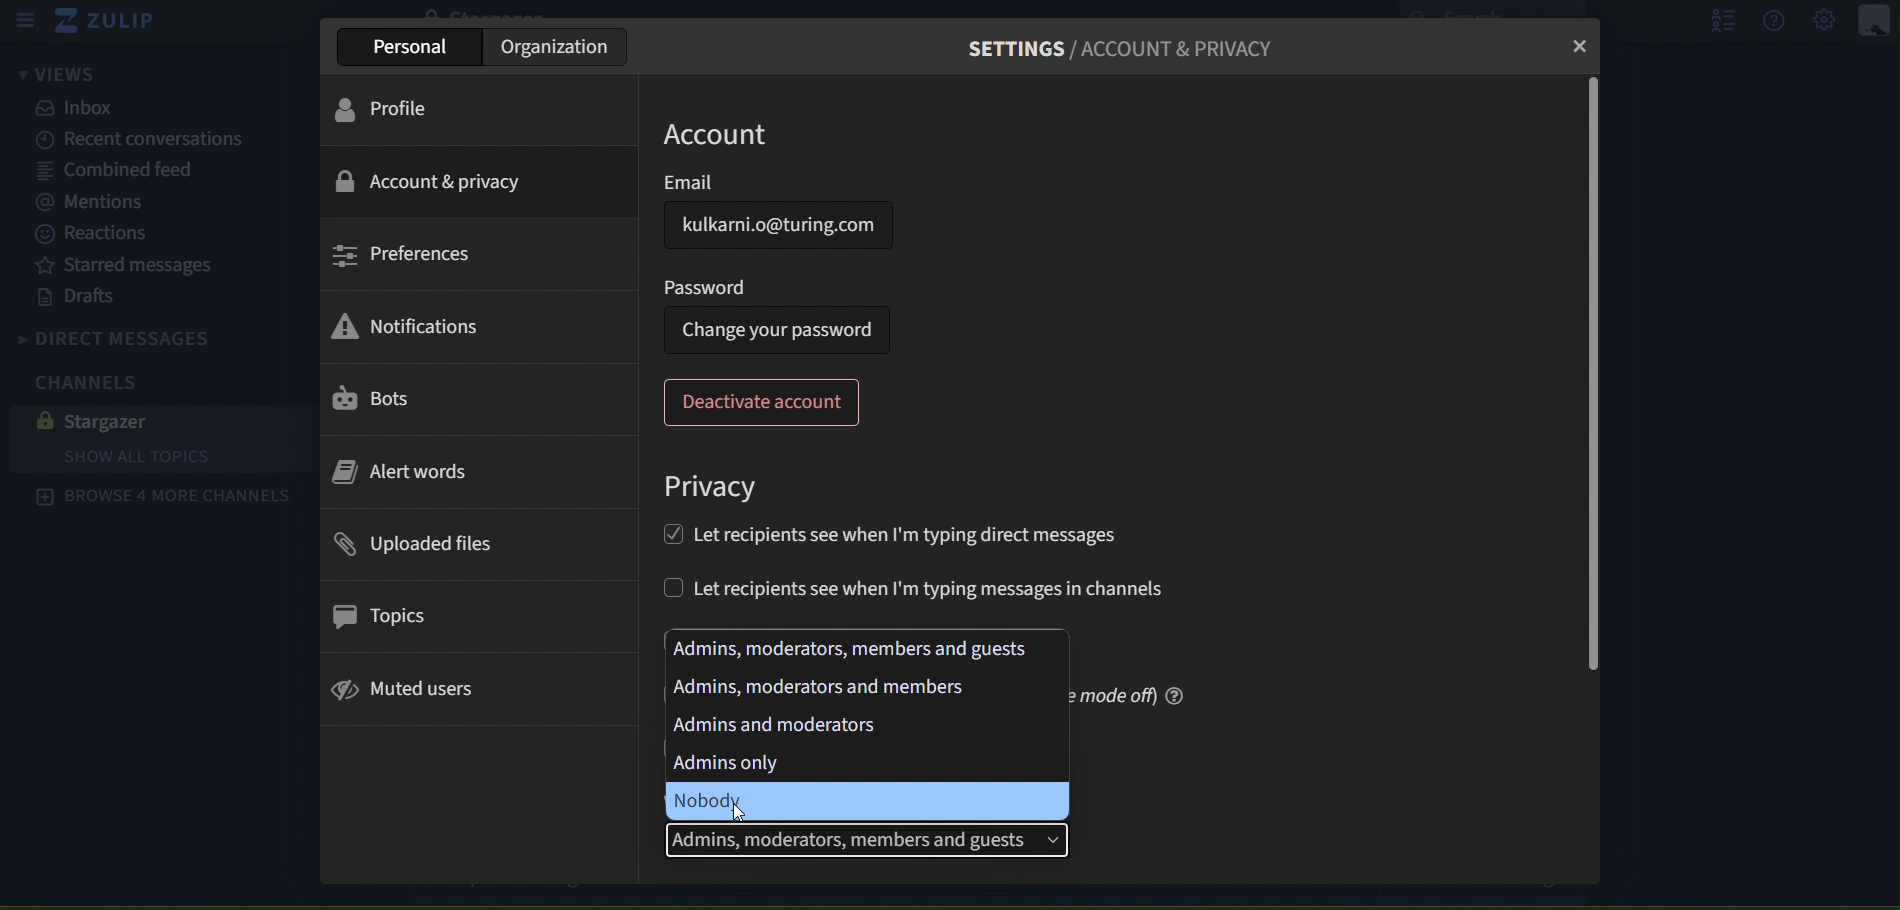 This screenshot has width=1900, height=910. What do you see at coordinates (734, 814) in the screenshot?
I see `cursor` at bounding box center [734, 814].